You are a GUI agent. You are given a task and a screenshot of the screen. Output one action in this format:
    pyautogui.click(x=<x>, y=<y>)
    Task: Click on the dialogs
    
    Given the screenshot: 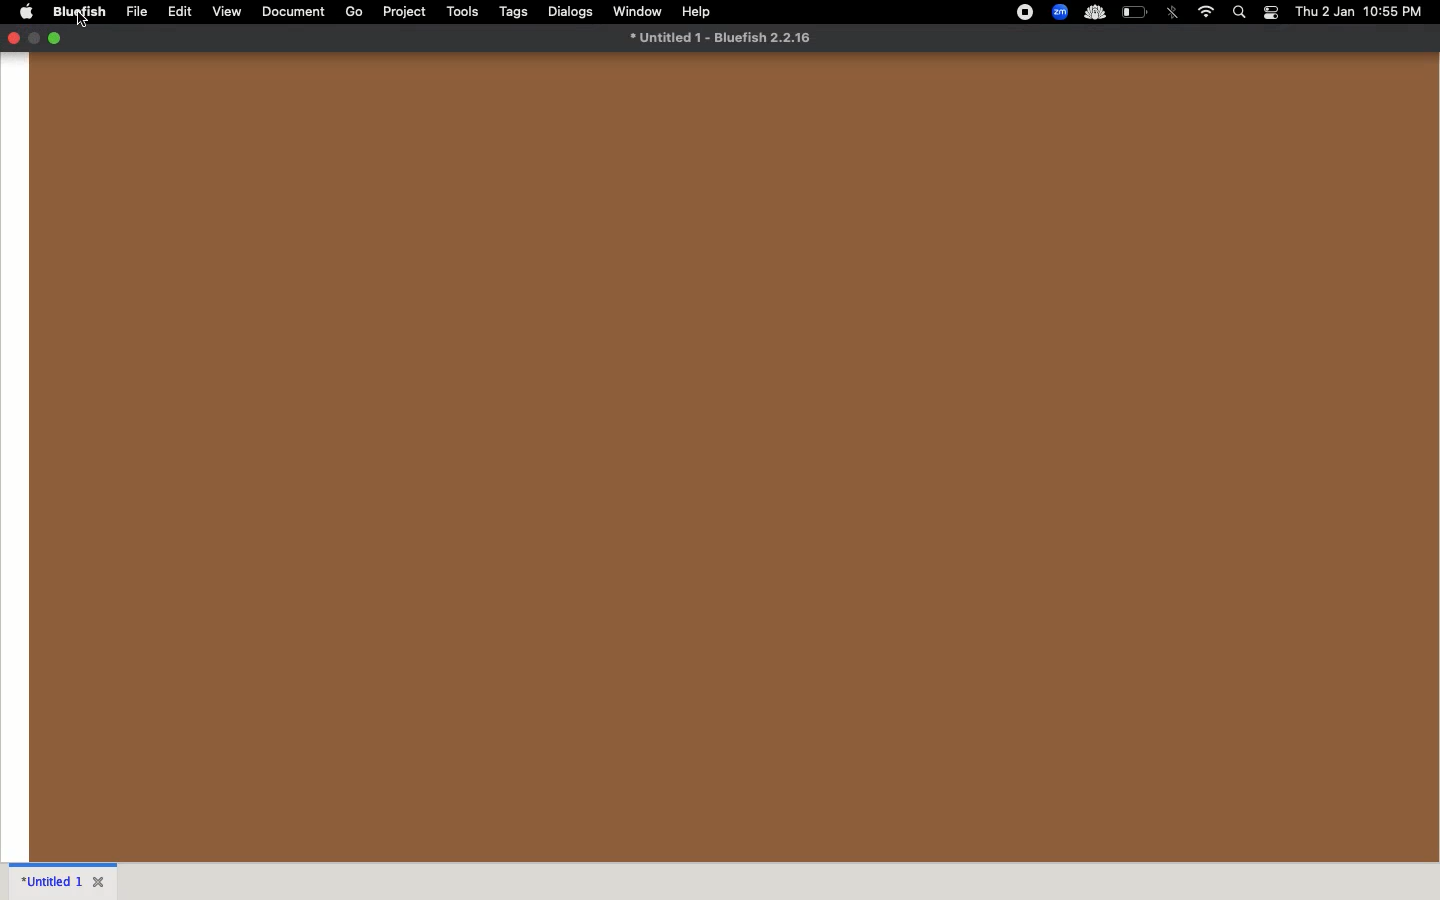 What is the action you would take?
    pyautogui.click(x=572, y=11)
    